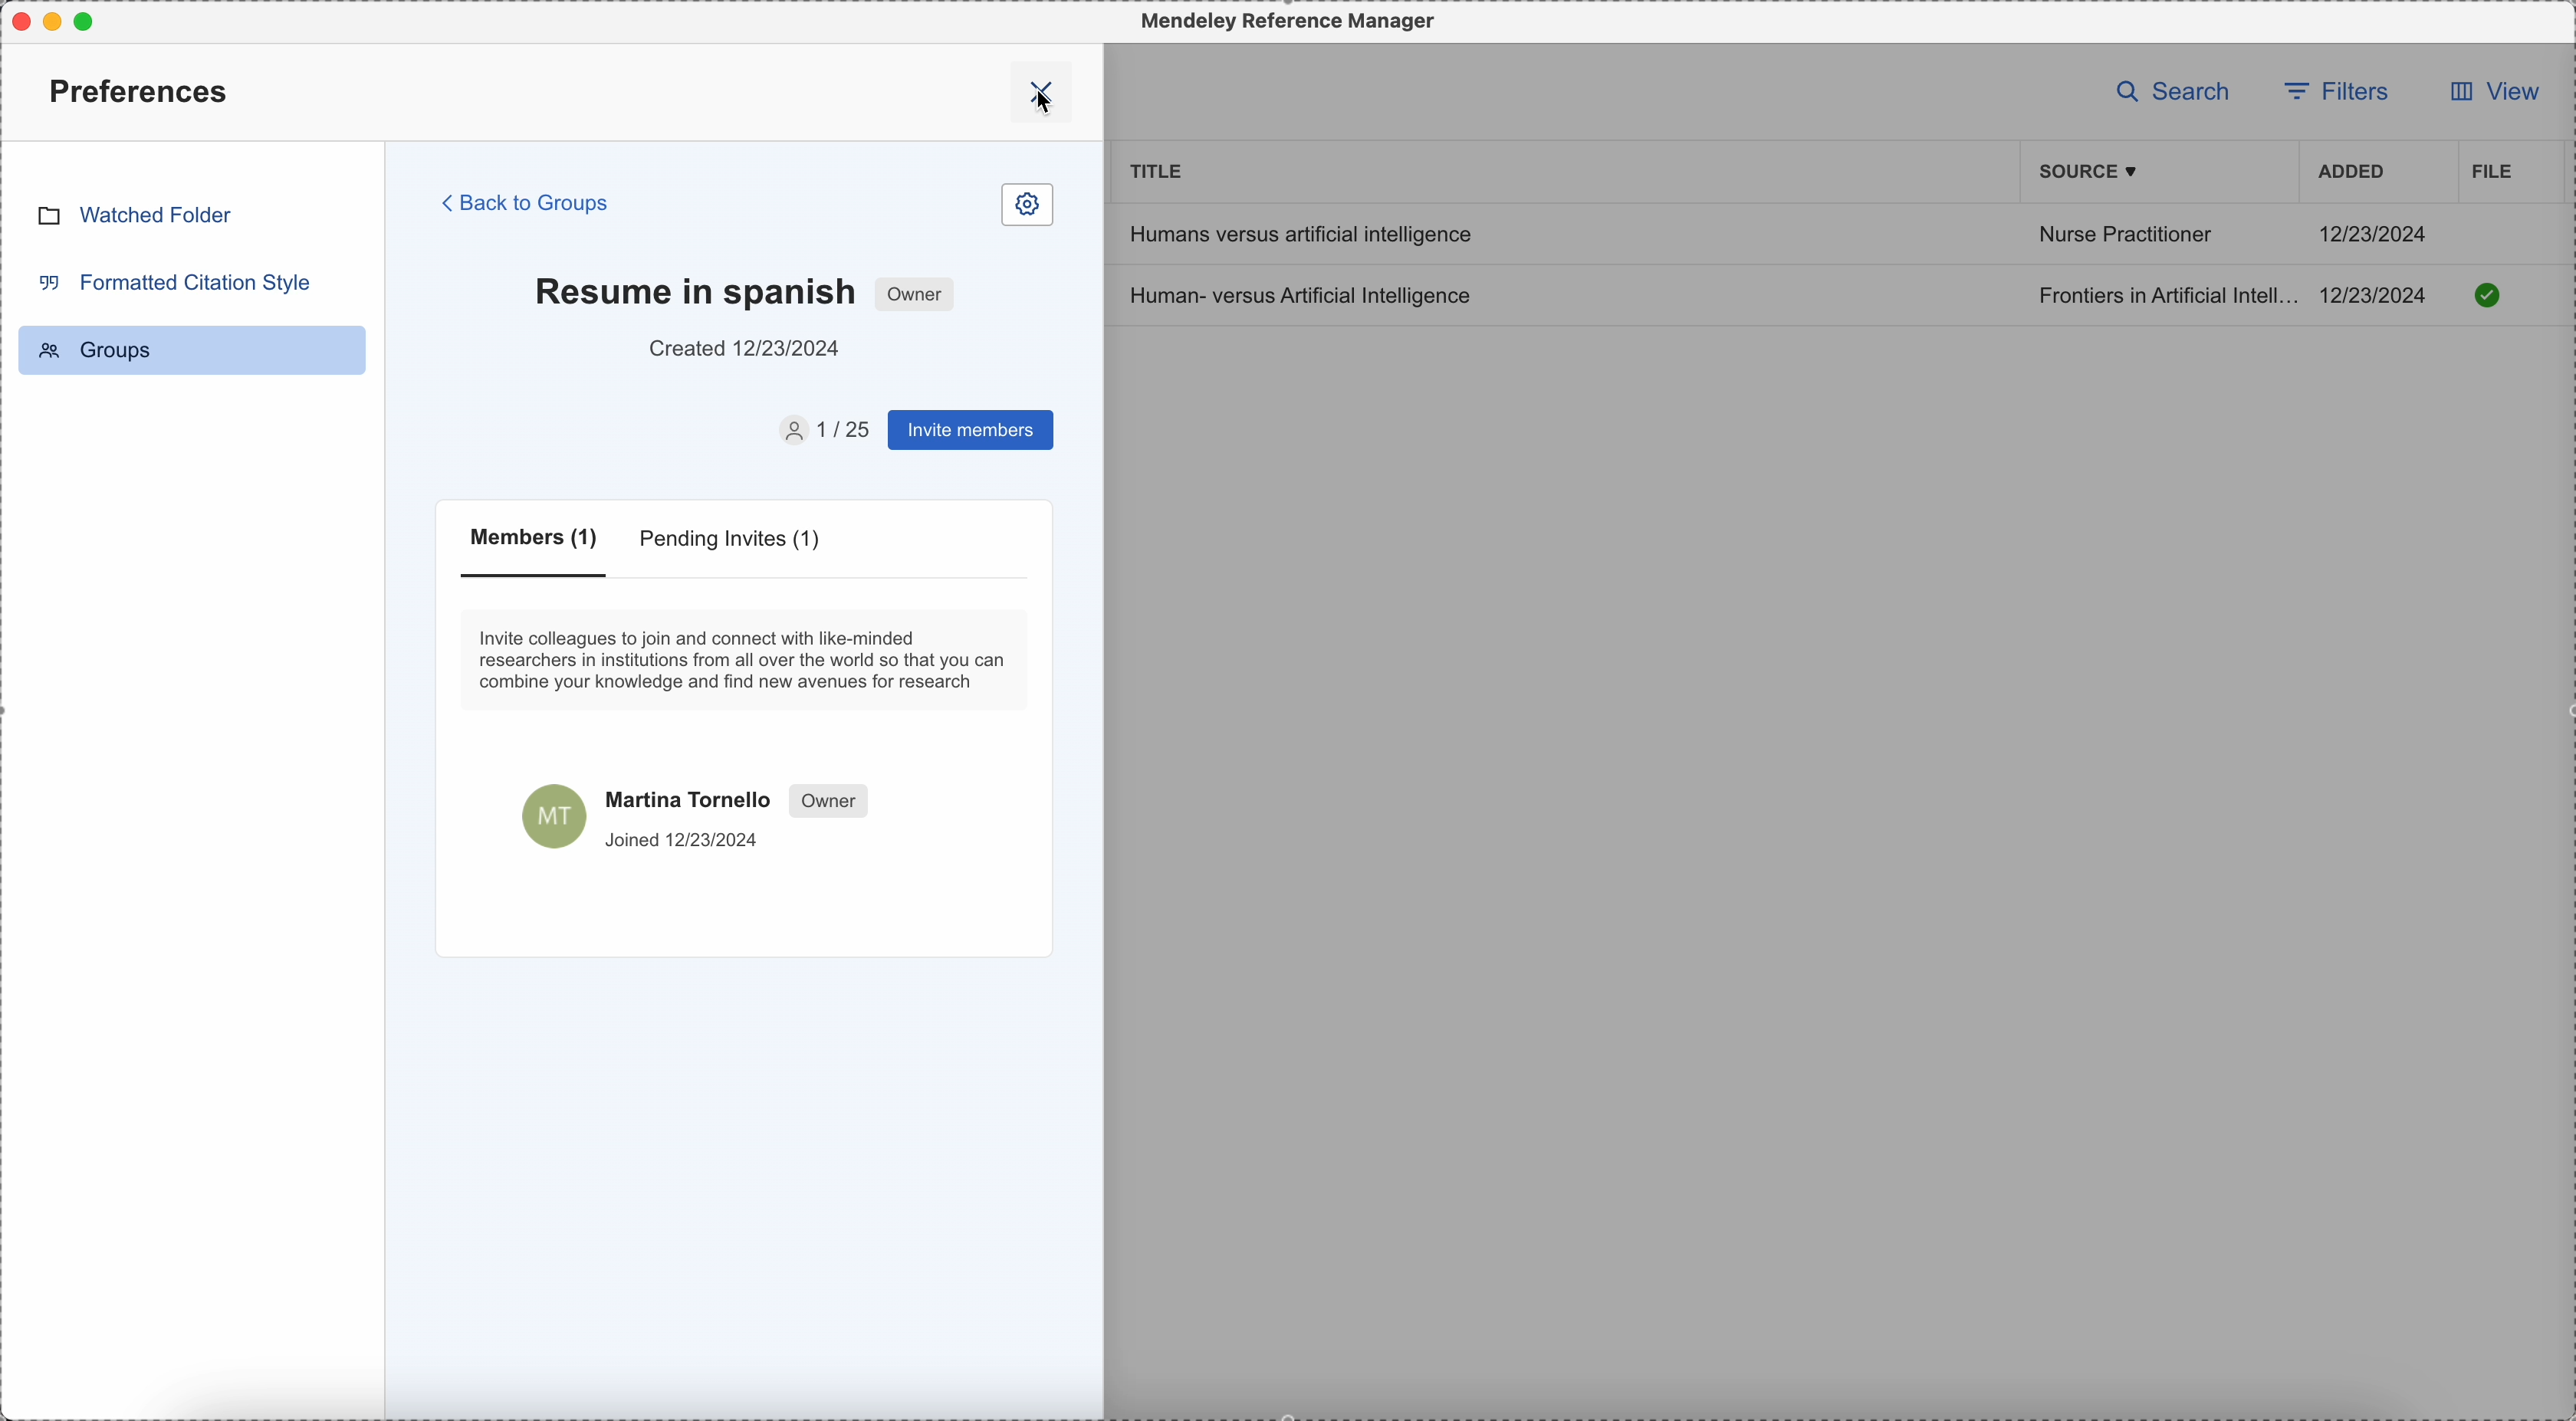 The height and width of the screenshot is (1421, 2576). I want to click on back to groups, so click(527, 202).